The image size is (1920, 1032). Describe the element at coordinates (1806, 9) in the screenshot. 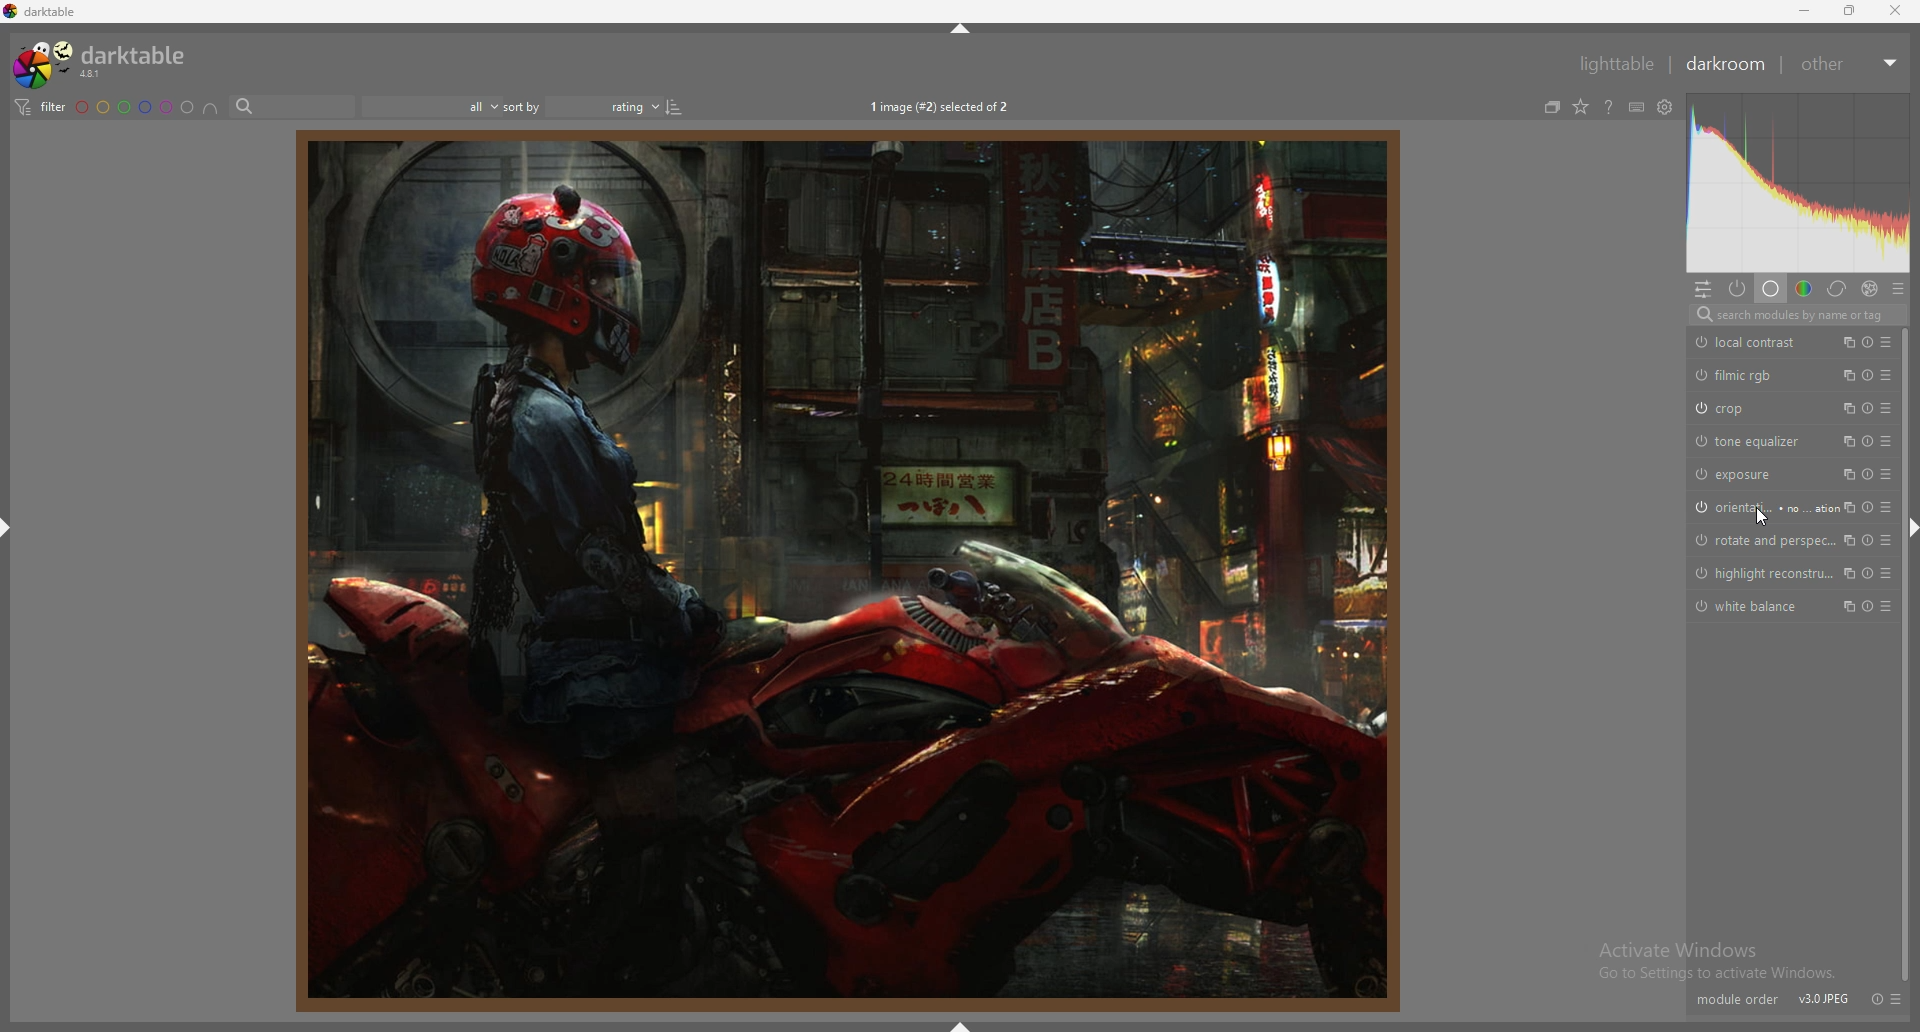

I see `minimize` at that location.